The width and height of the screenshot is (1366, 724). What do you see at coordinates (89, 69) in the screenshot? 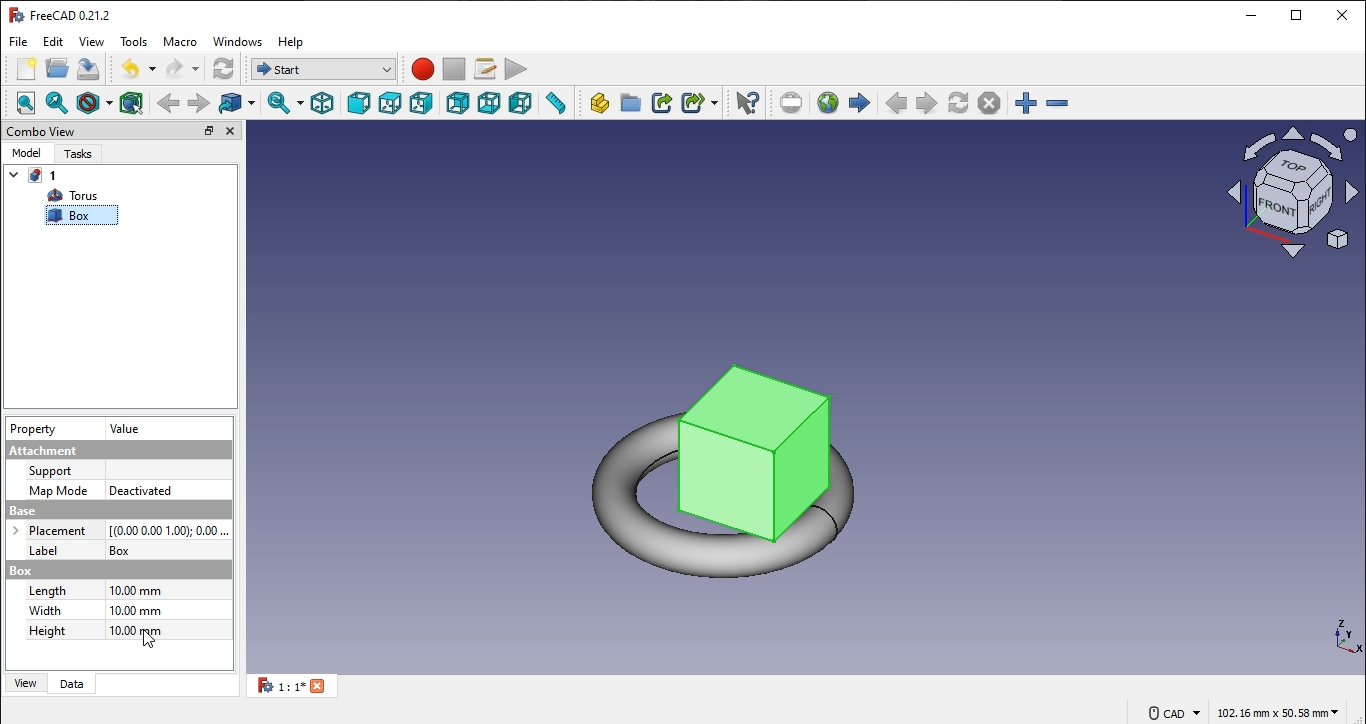
I see `save file` at bounding box center [89, 69].